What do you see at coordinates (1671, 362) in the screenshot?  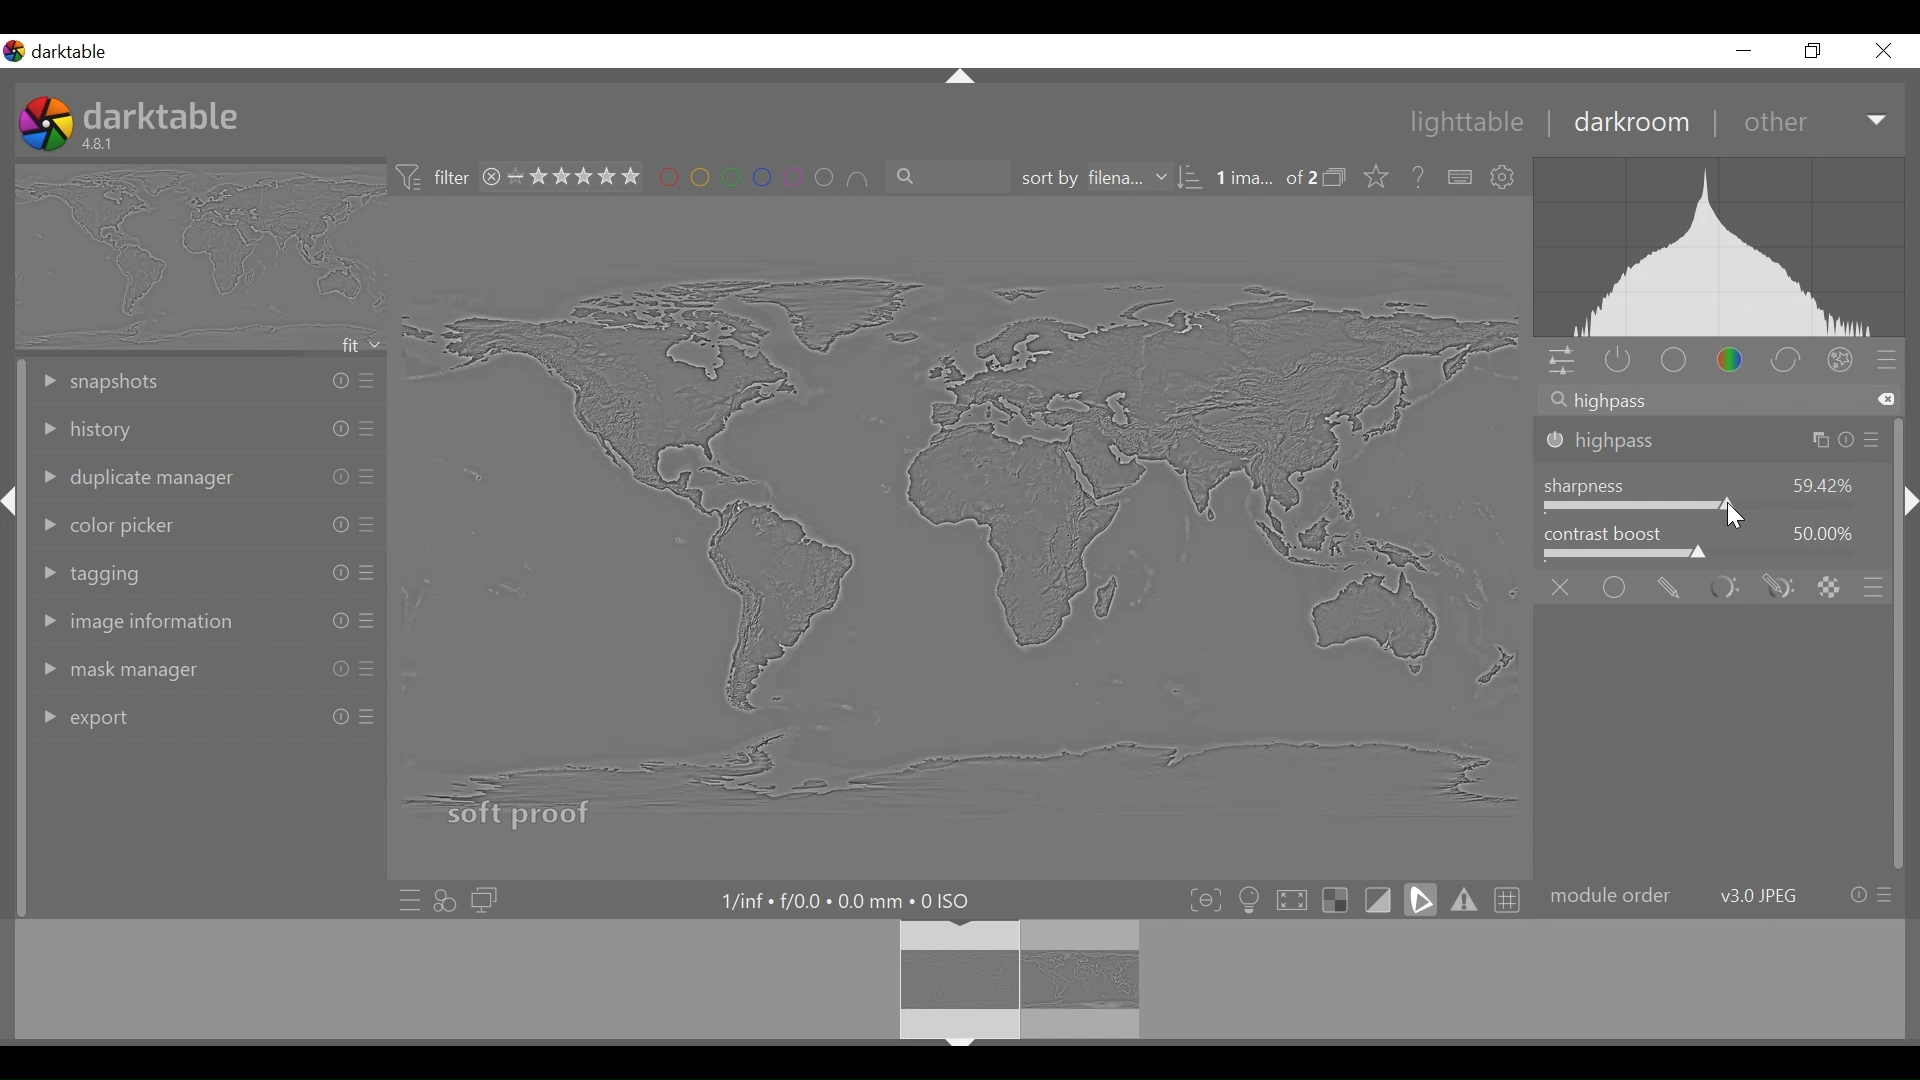 I see `base` at bounding box center [1671, 362].